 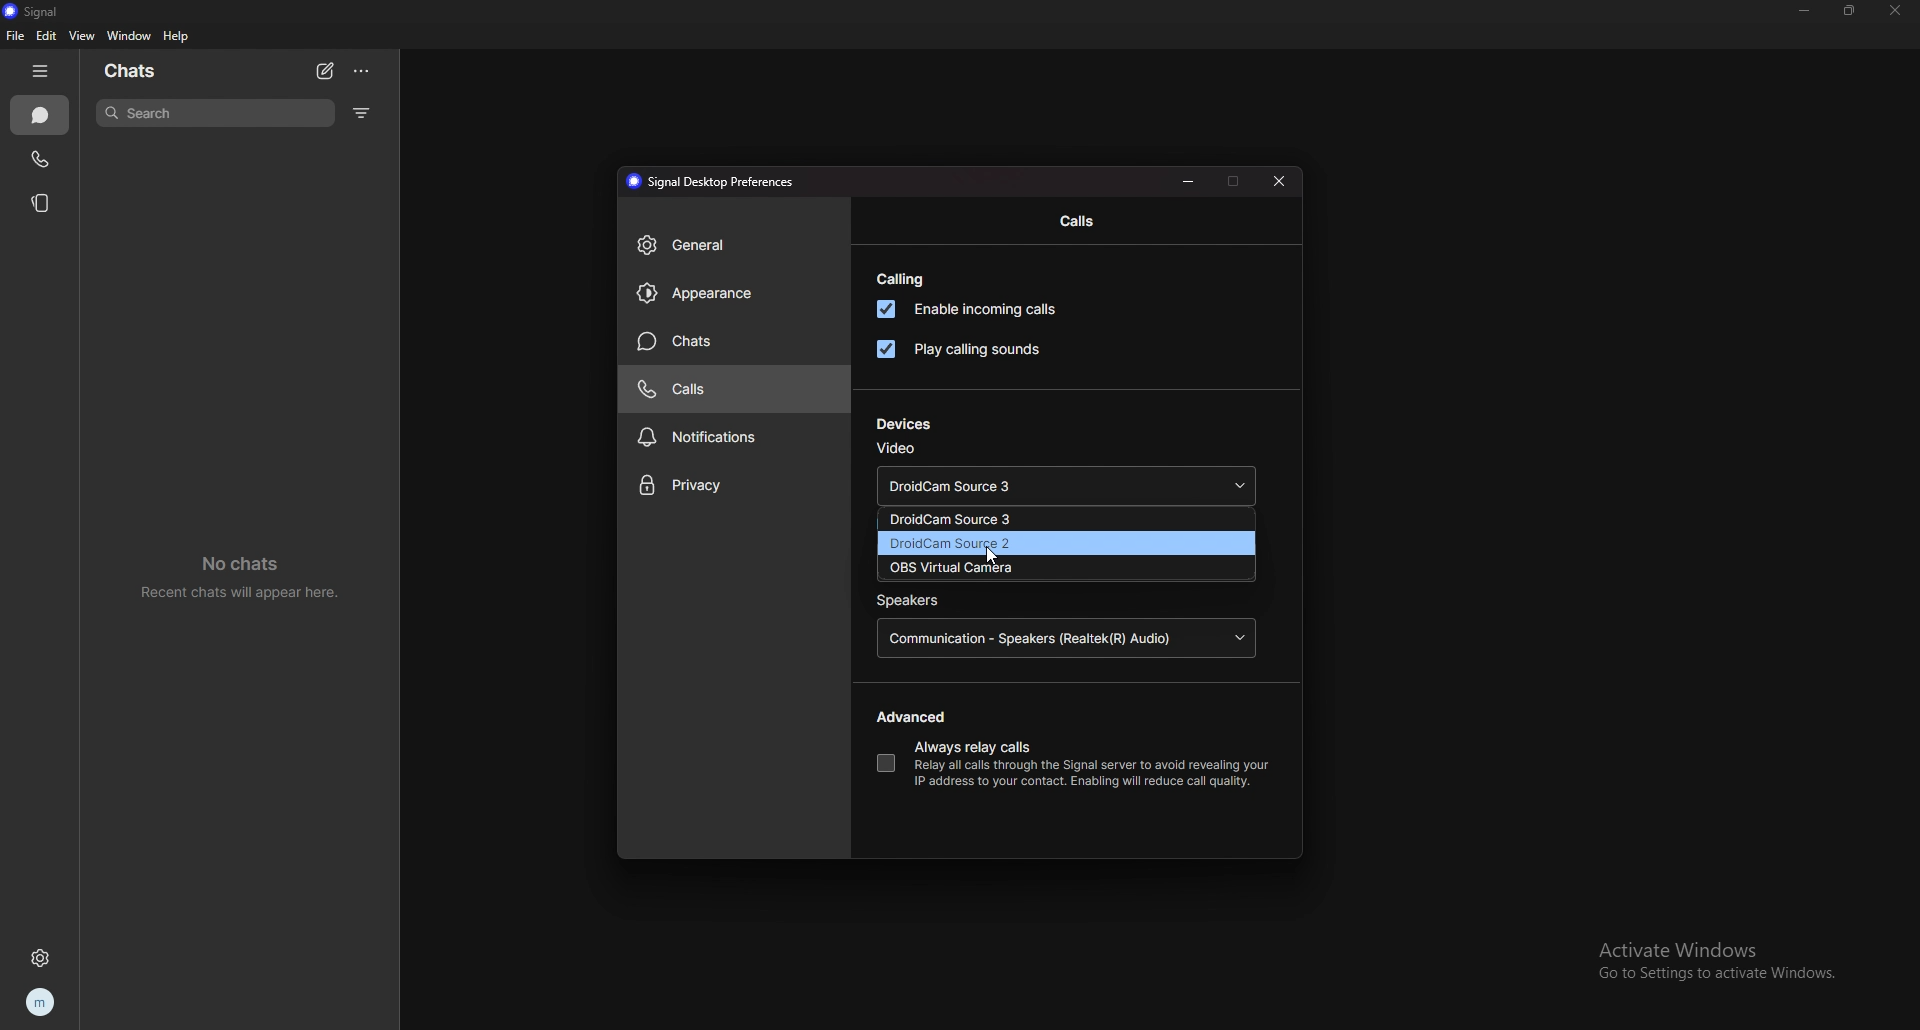 What do you see at coordinates (14, 36) in the screenshot?
I see `file` at bounding box center [14, 36].